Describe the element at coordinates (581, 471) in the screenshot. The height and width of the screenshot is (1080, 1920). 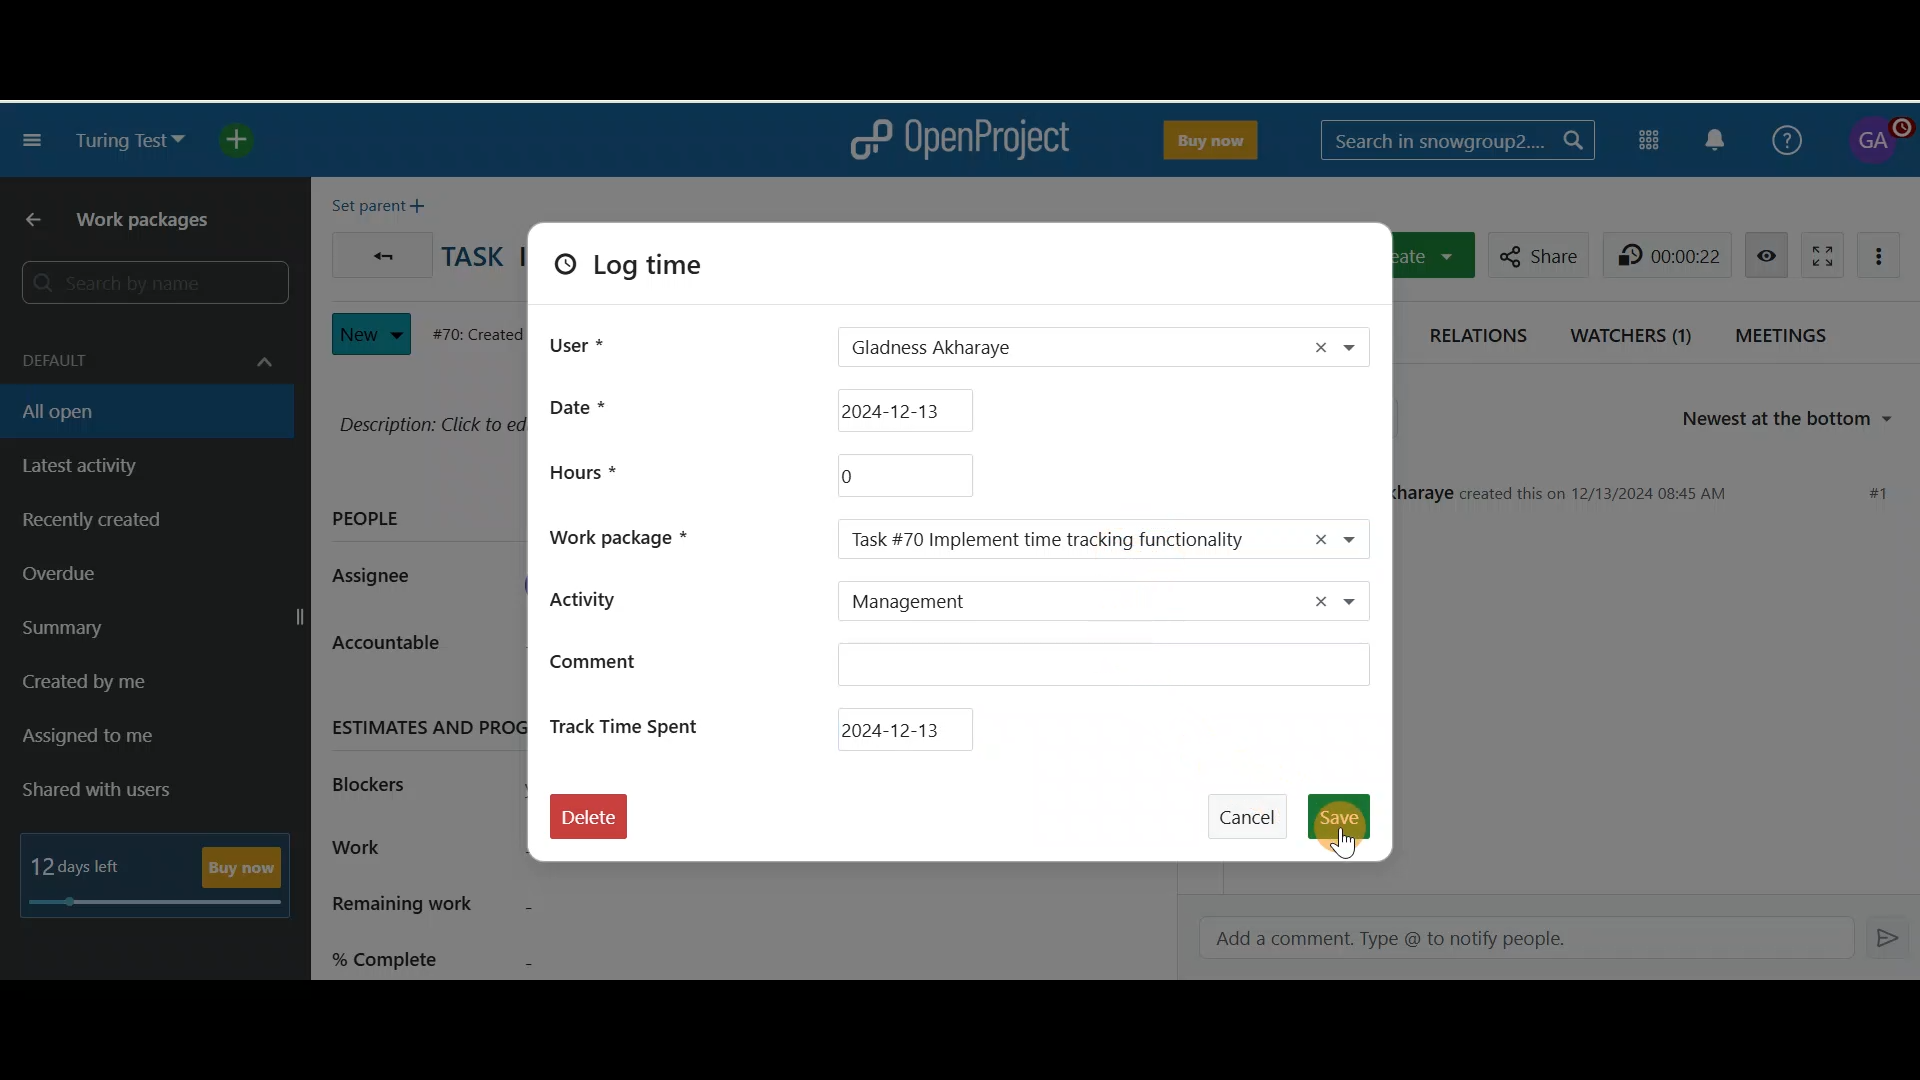
I see `Hours` at that location.